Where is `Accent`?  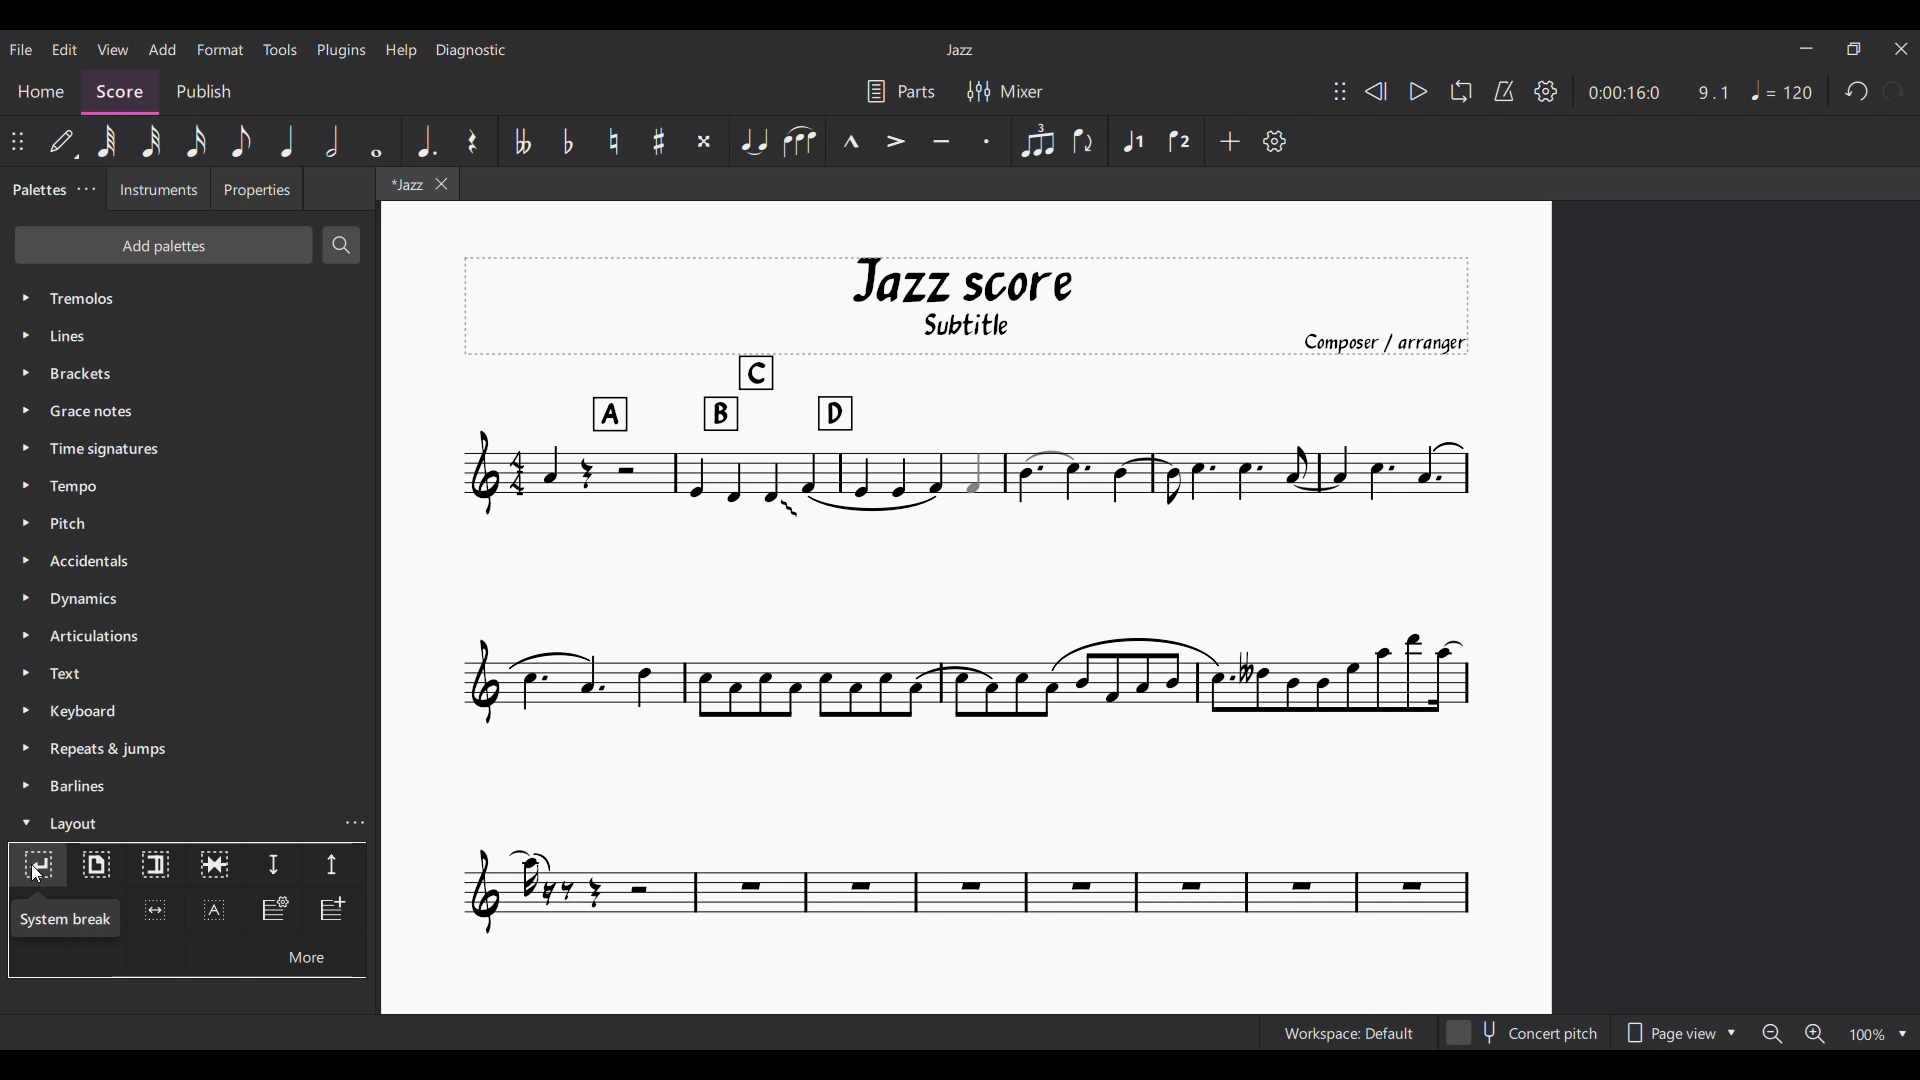
Accent is located at coordinates (894, 142).